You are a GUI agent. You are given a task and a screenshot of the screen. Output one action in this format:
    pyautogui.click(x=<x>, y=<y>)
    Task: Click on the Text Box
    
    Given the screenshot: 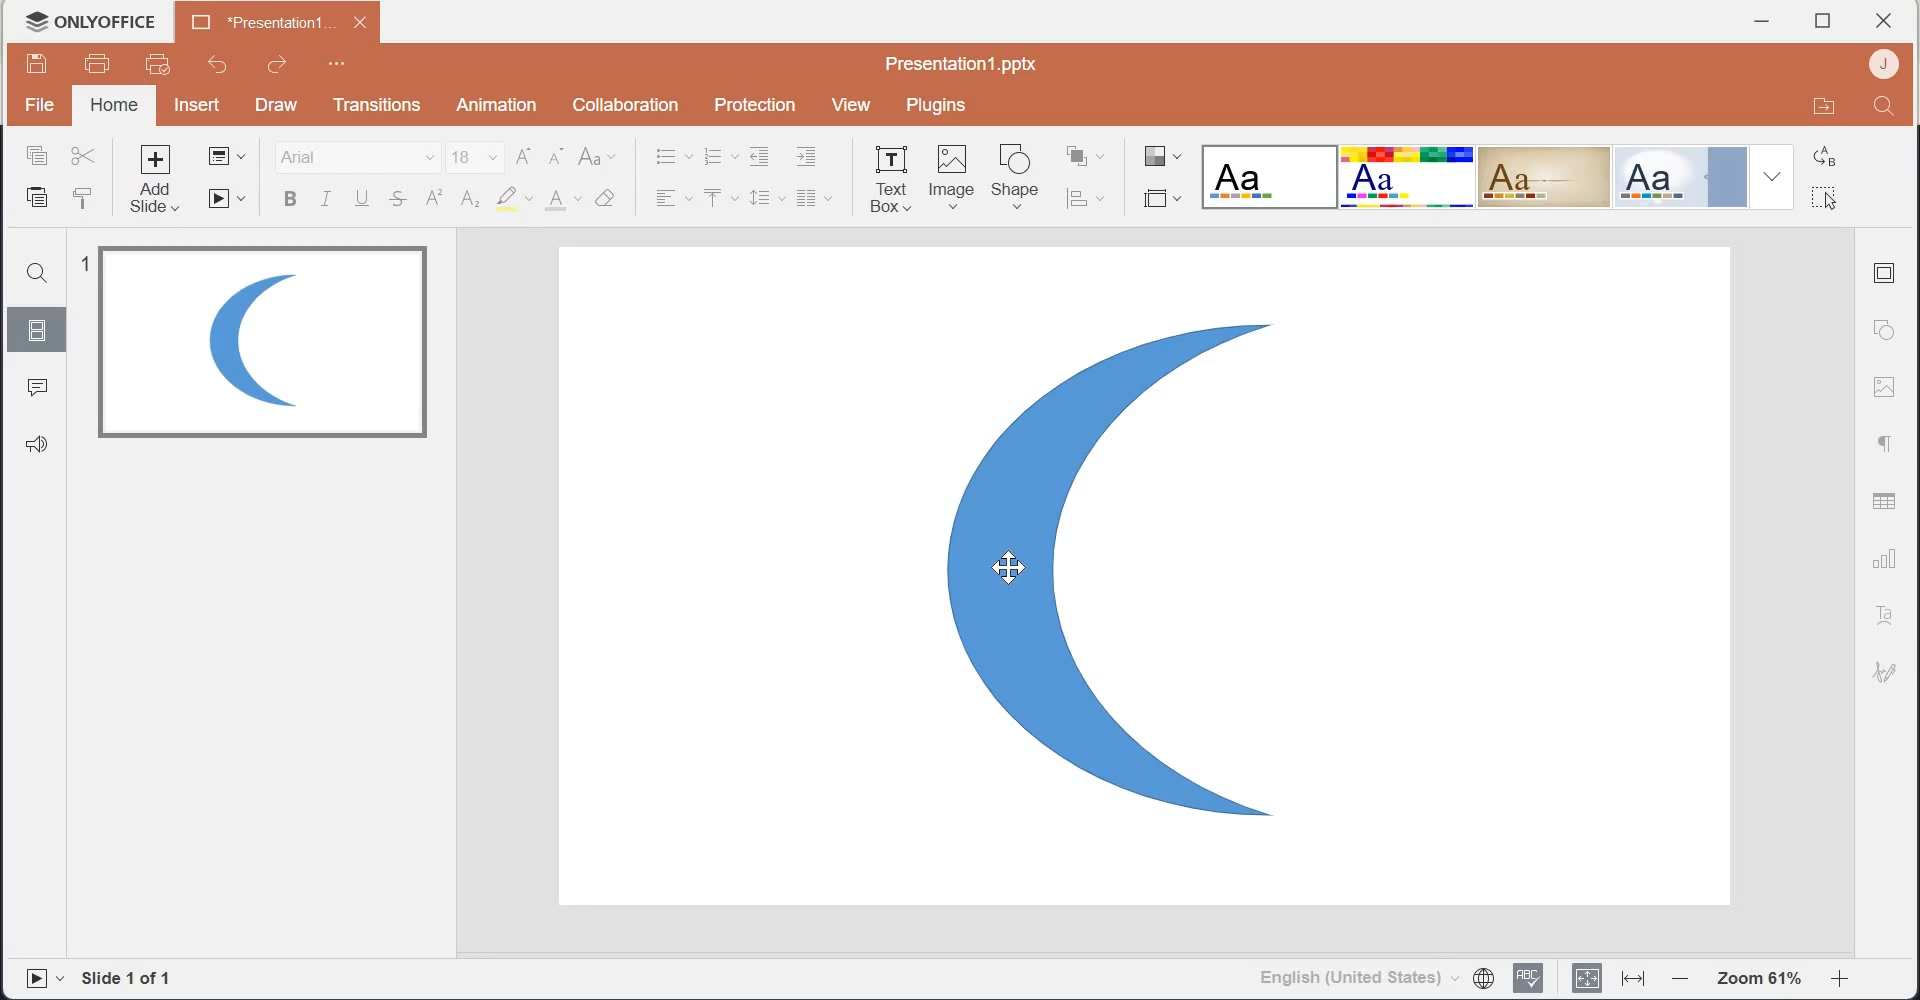 What is the action you would take?
    pyautogui.click(x=889, y=176)
    